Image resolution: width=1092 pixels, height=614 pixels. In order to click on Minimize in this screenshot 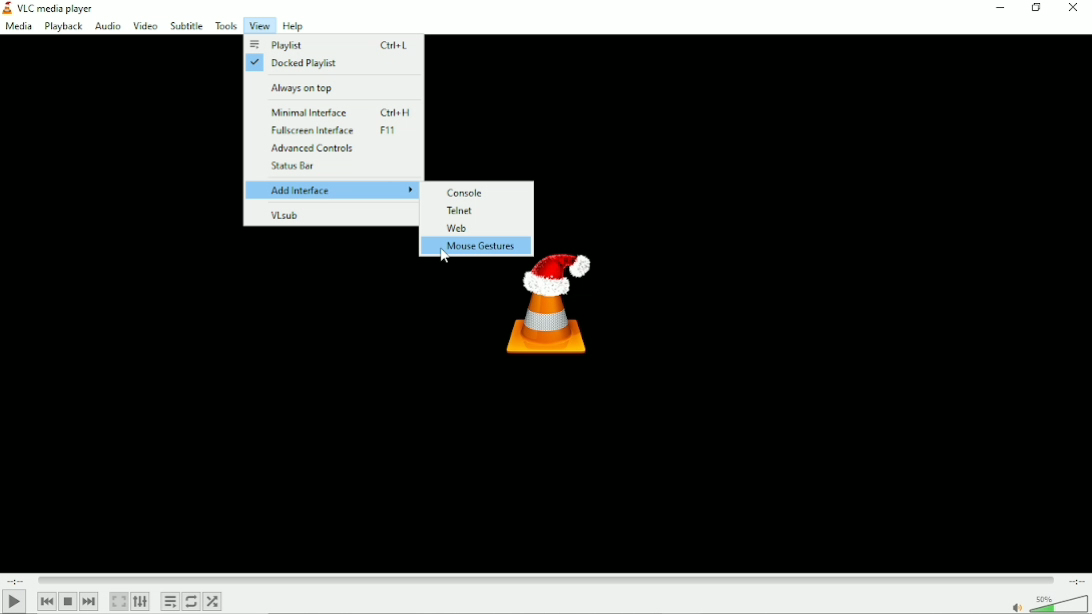, I will do `click(1003, 9)`.